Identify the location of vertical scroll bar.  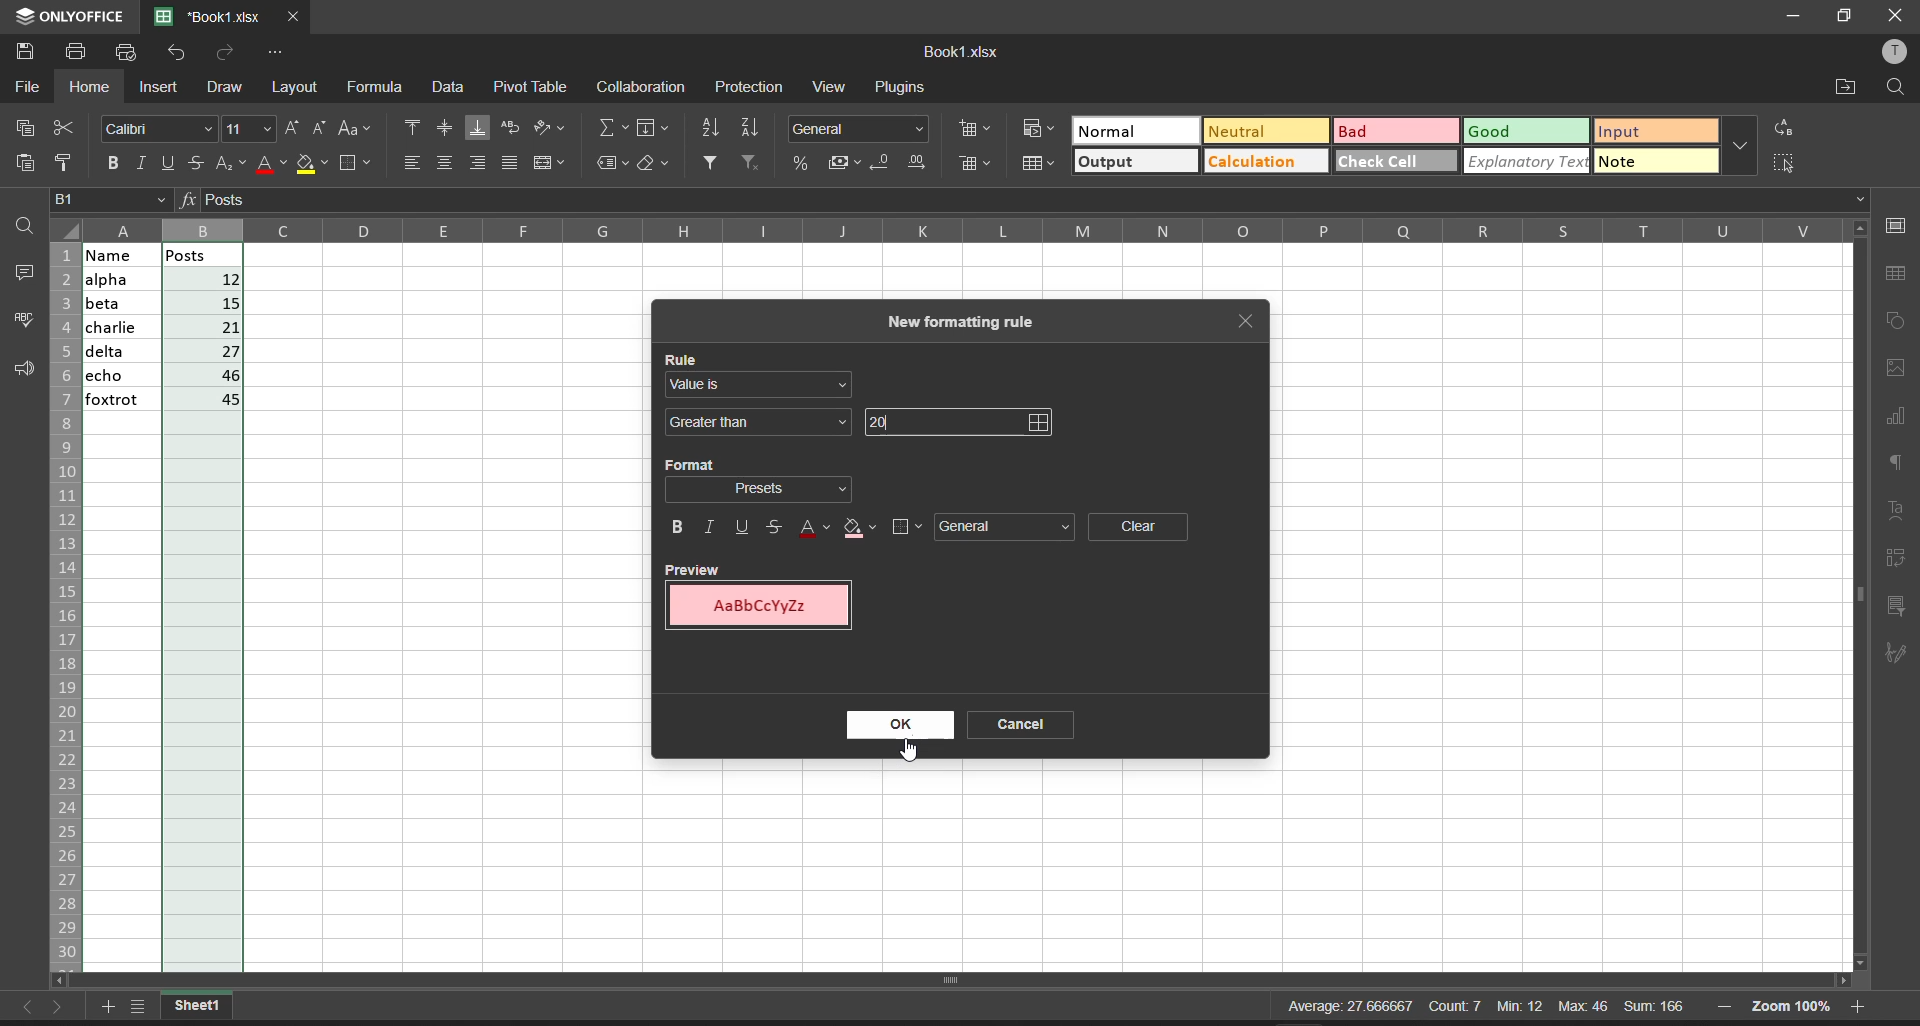
(1861, 577).